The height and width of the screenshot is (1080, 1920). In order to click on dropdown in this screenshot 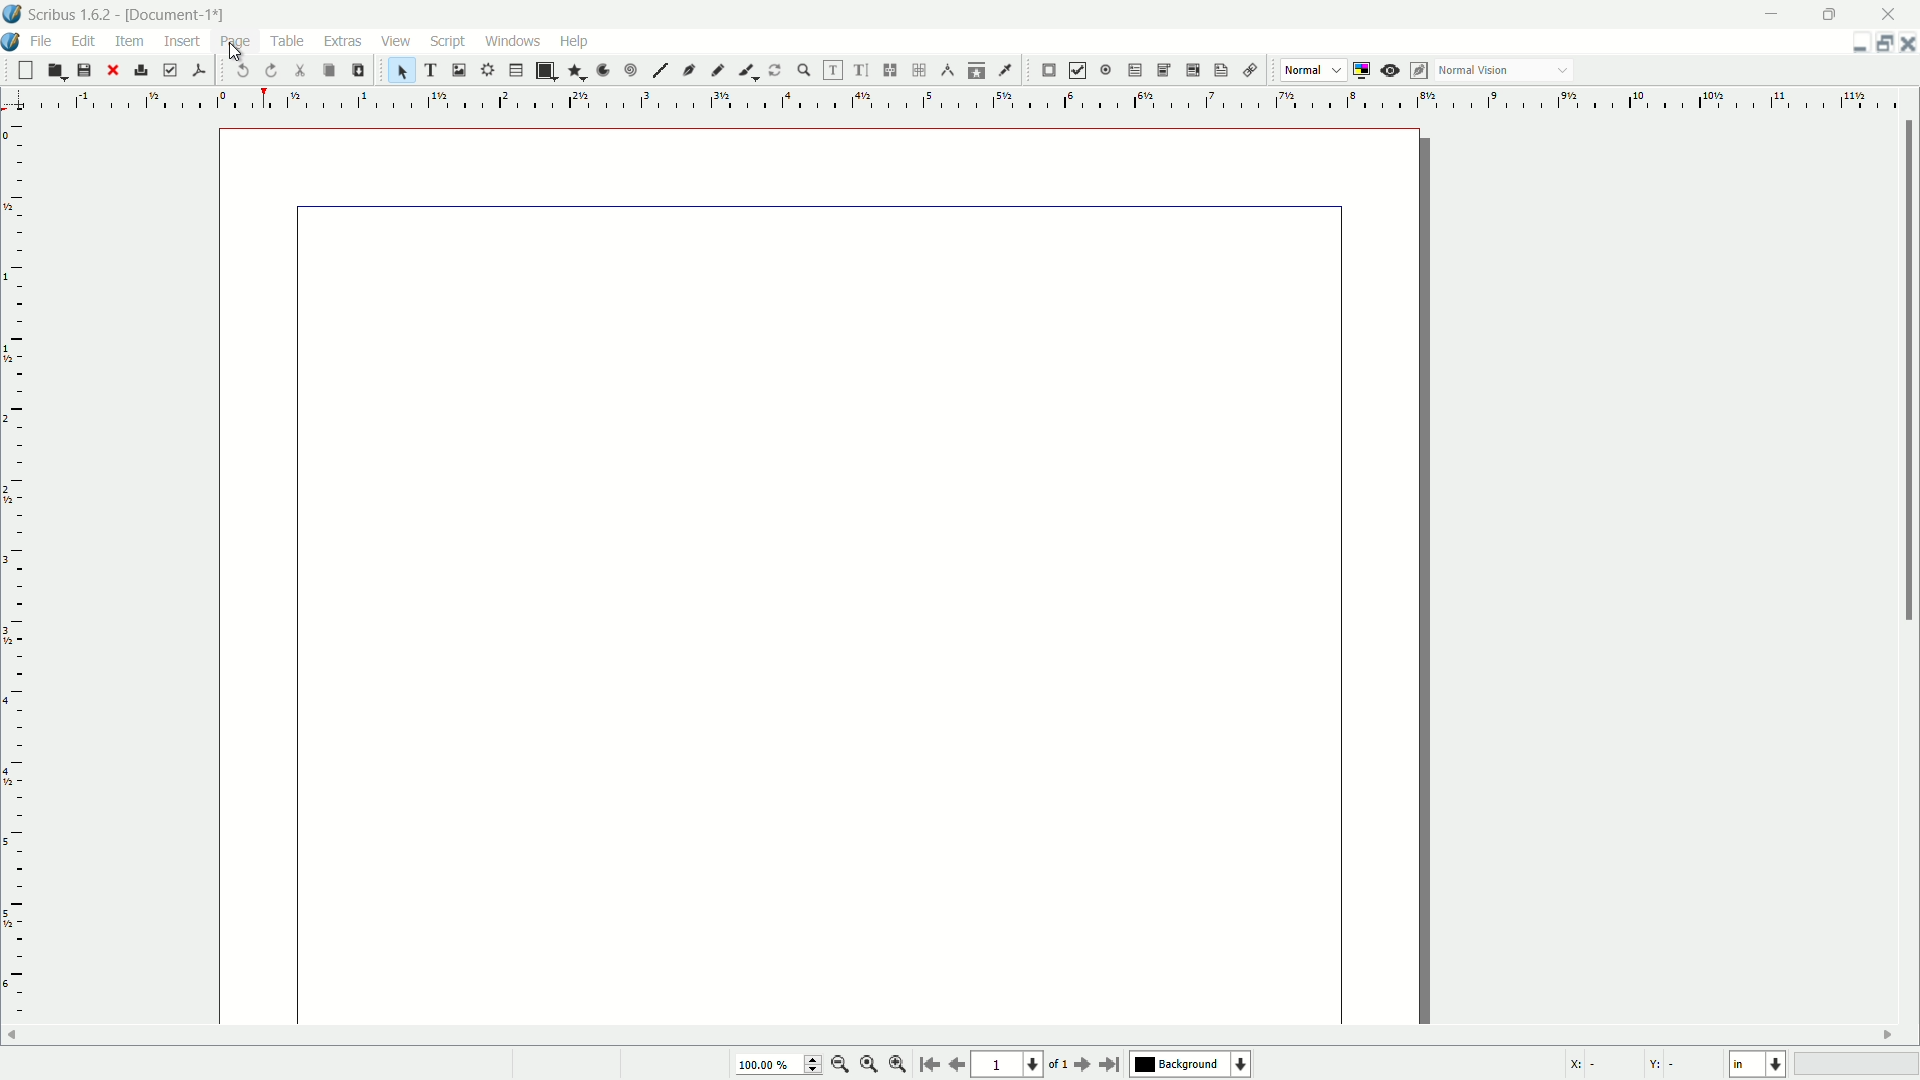, I will do `click(1337, 71)`.